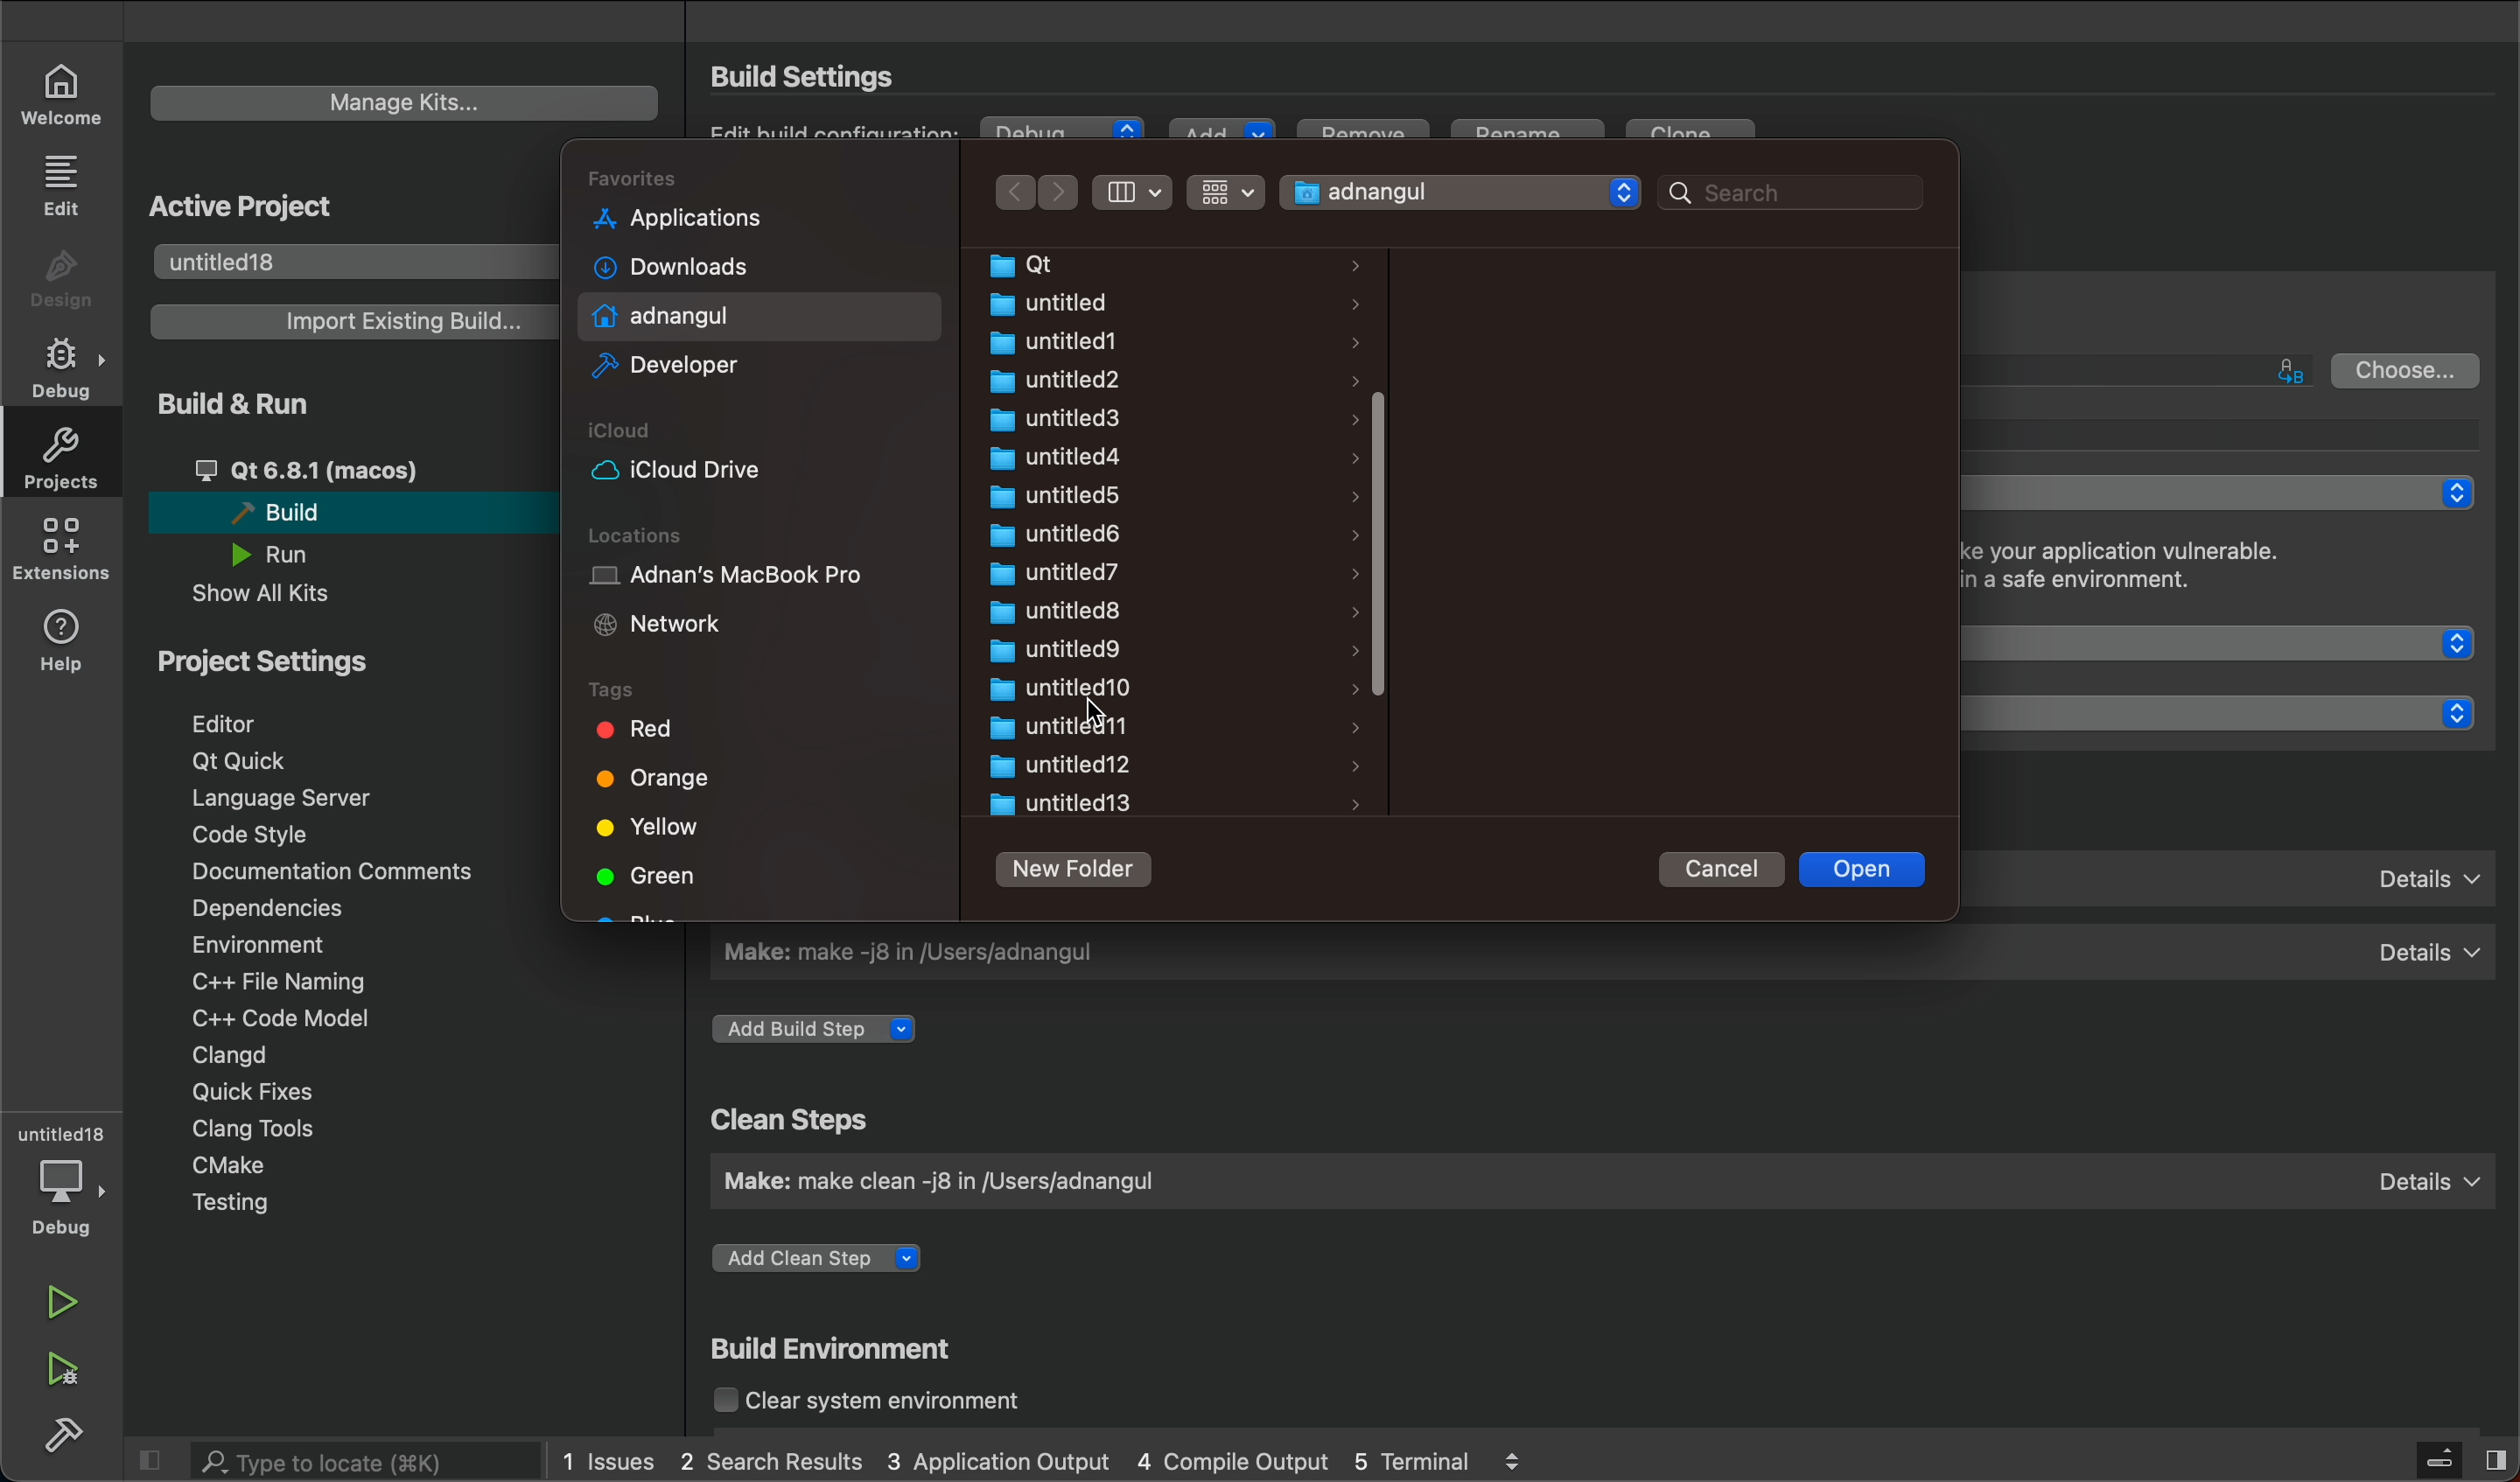  Describe the element at coordinates (1147, 379) in the screenshot. I see `untitled2` at that location.